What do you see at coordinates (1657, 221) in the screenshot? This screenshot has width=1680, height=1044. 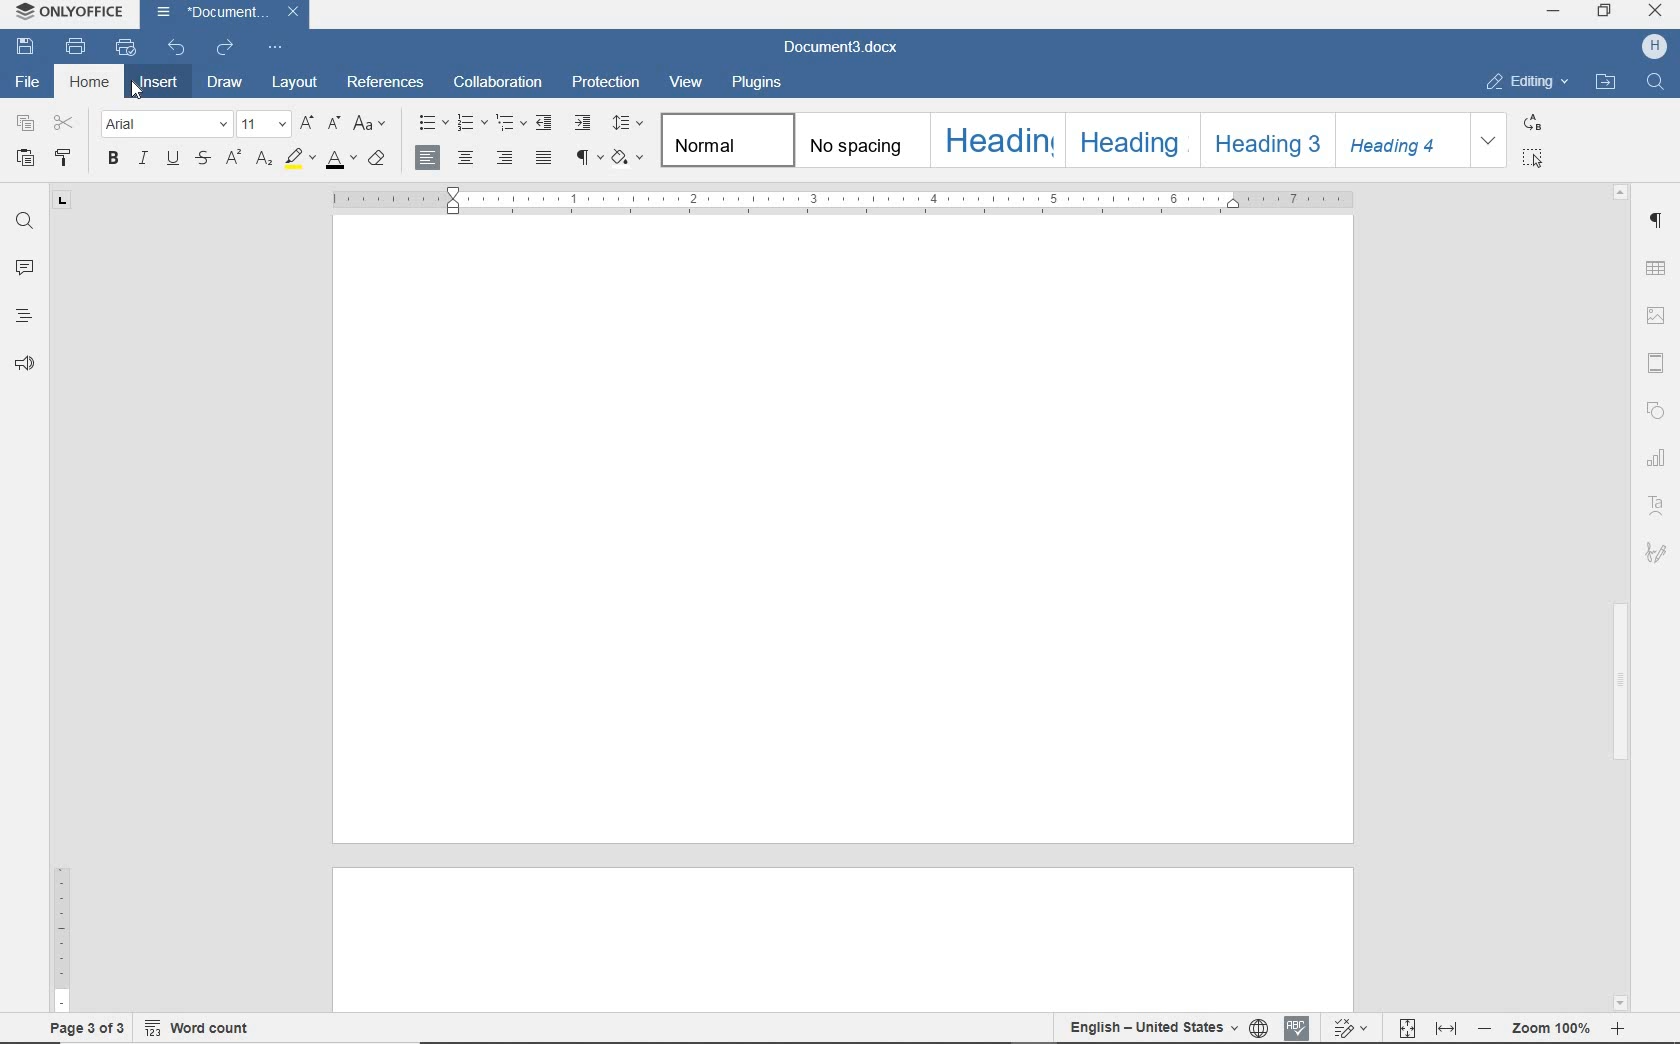 I see `PARAGRAPH SETTINGS` at bounding box center [1657, 221].